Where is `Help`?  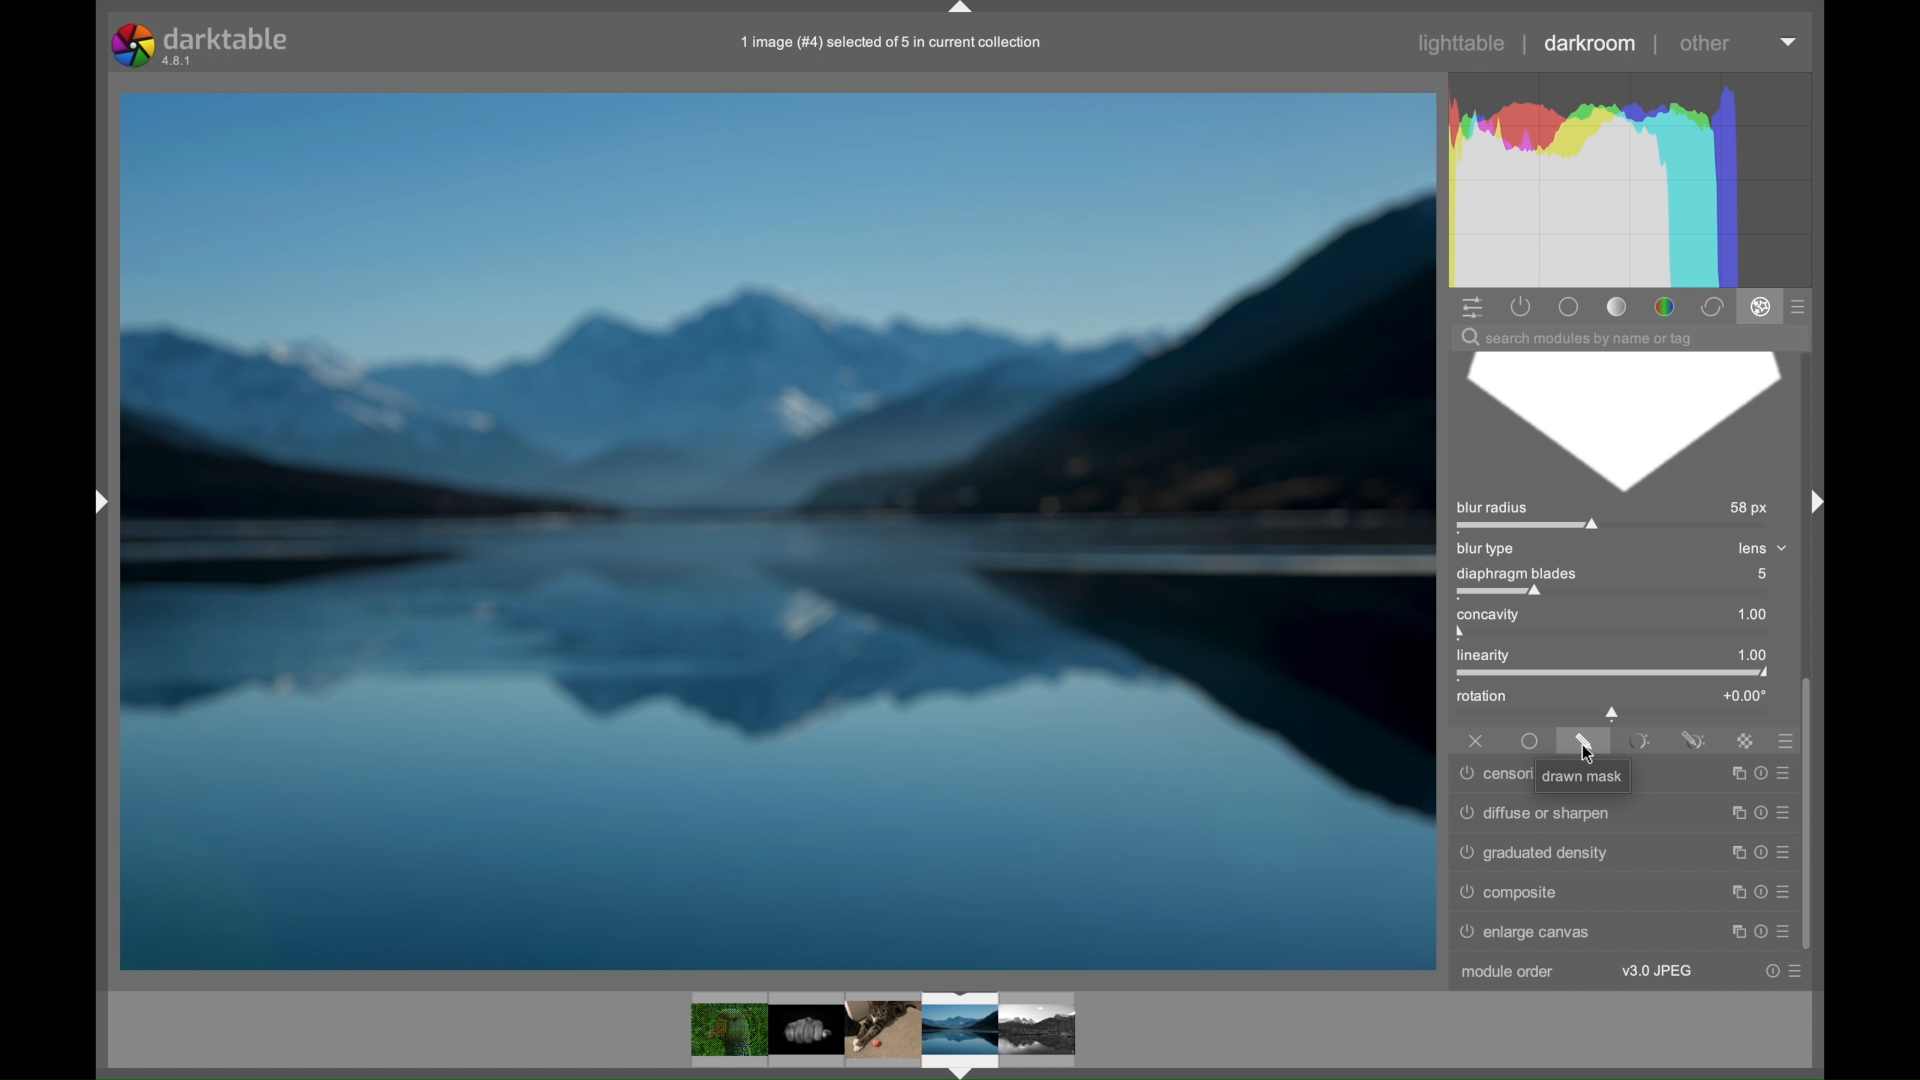
Help is located at coordinates (1760, 928).